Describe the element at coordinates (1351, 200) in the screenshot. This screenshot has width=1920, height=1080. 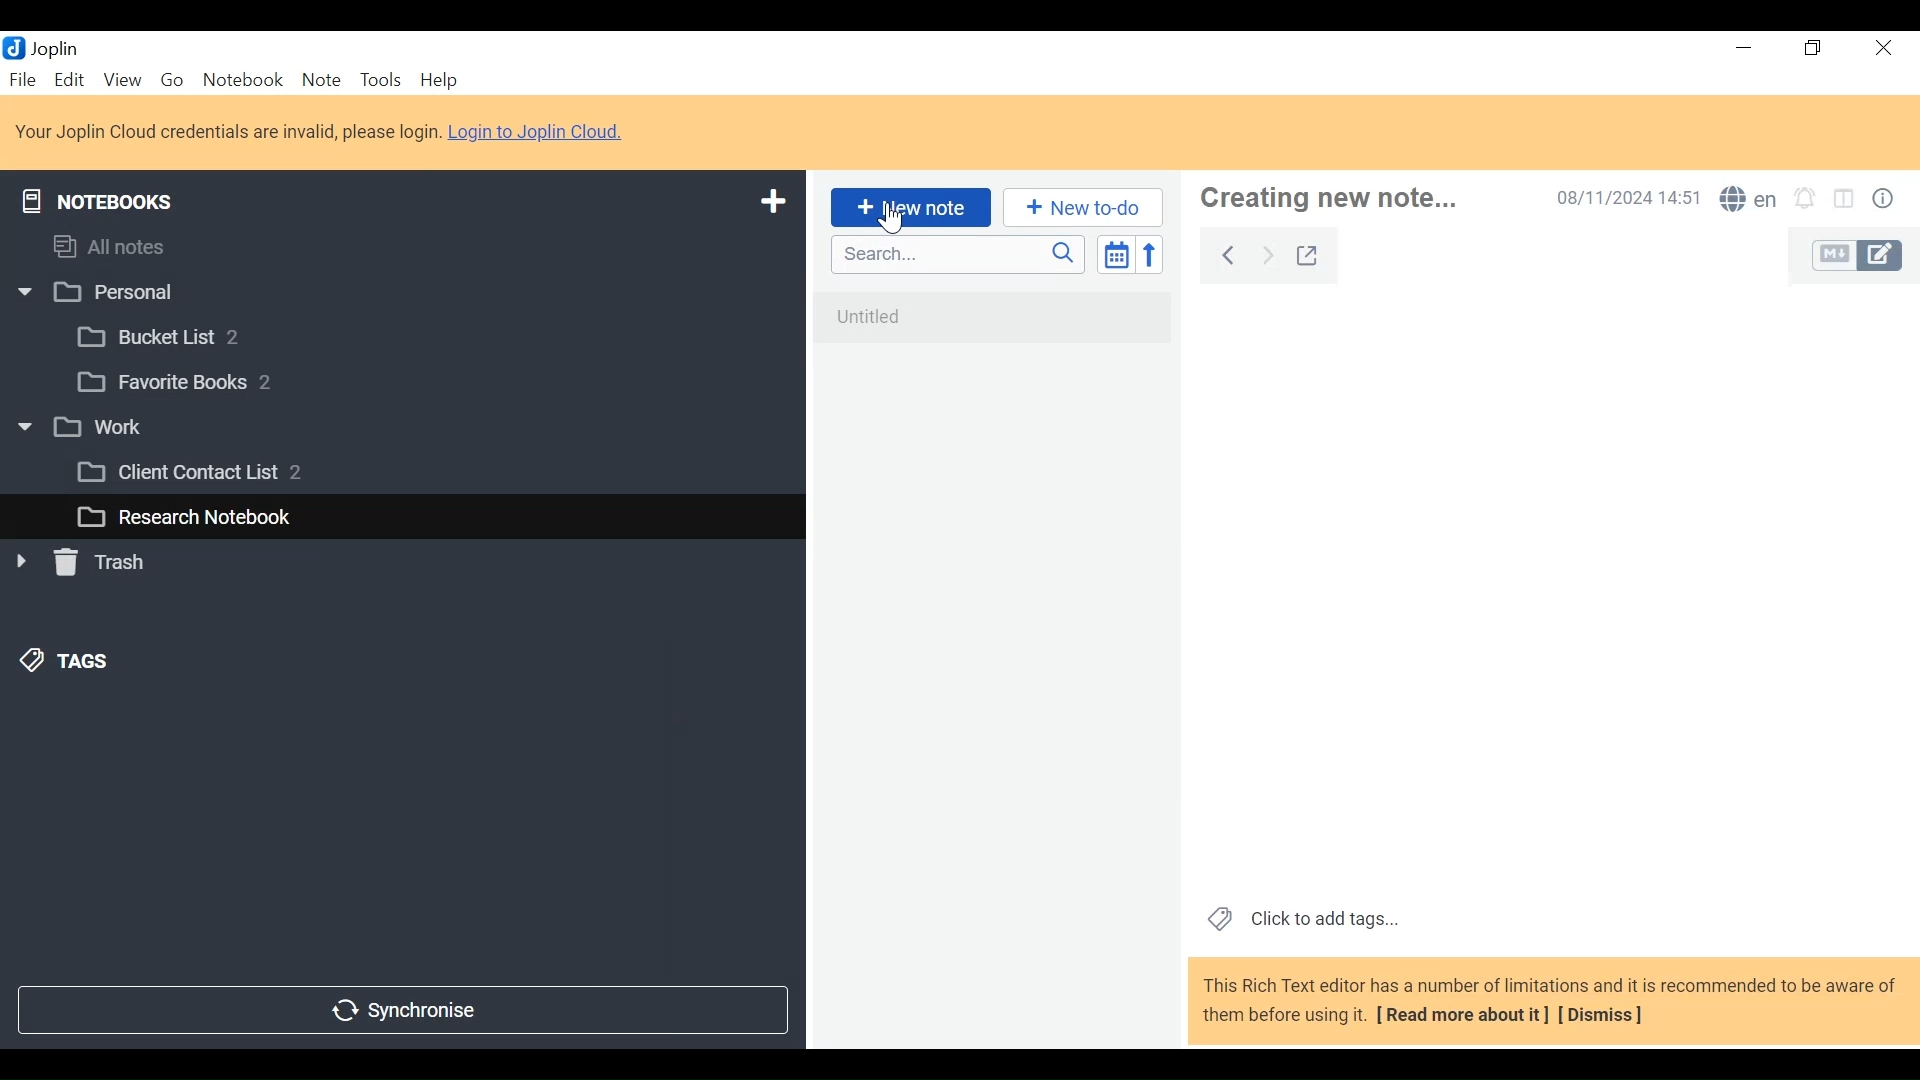
I see `Note Name` at that location.